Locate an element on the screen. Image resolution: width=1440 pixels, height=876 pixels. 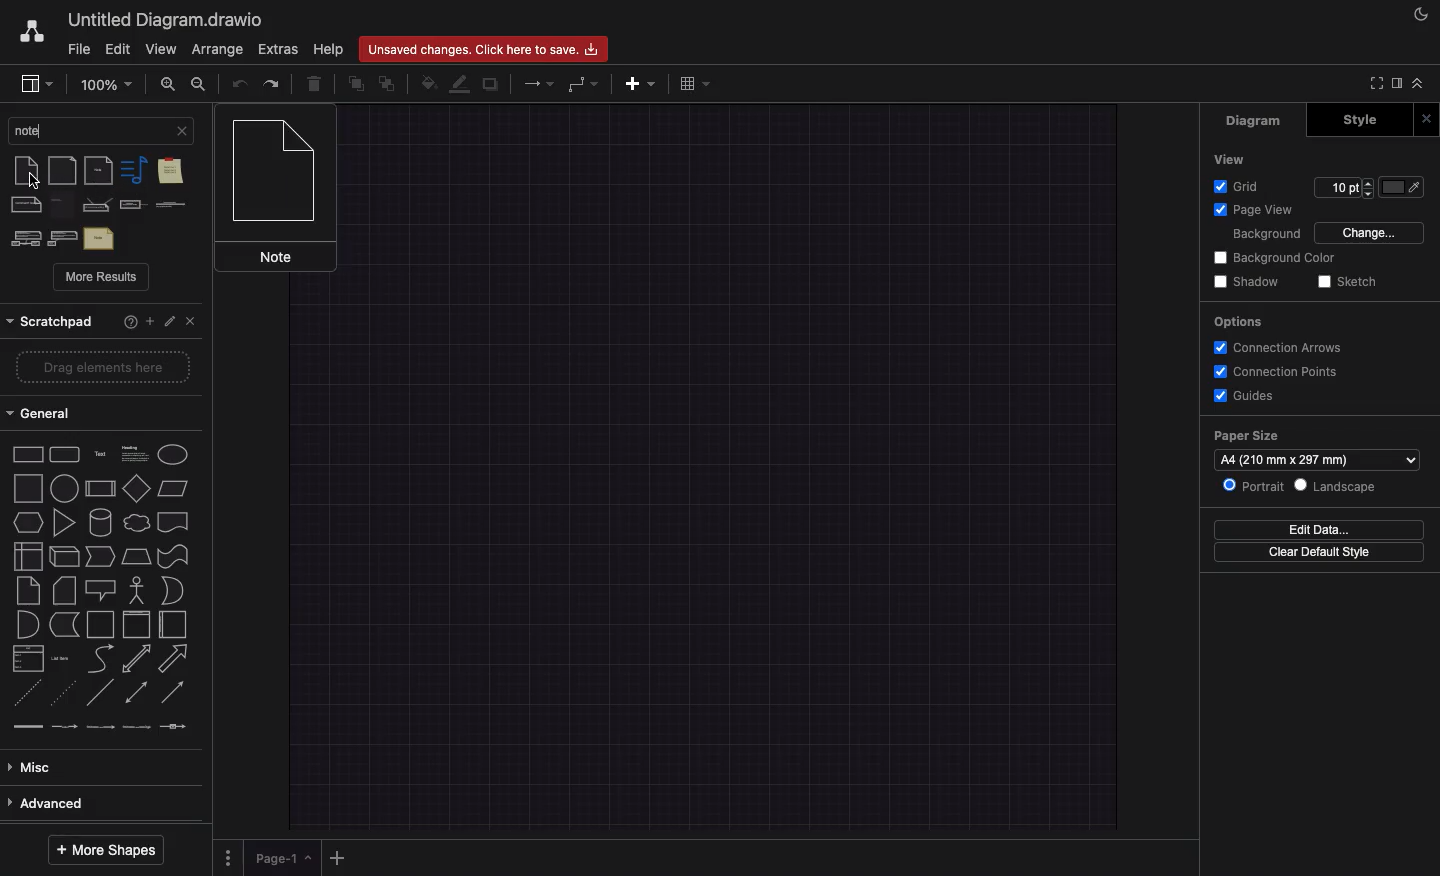
Landscape is located at coordinates (1336, 484).